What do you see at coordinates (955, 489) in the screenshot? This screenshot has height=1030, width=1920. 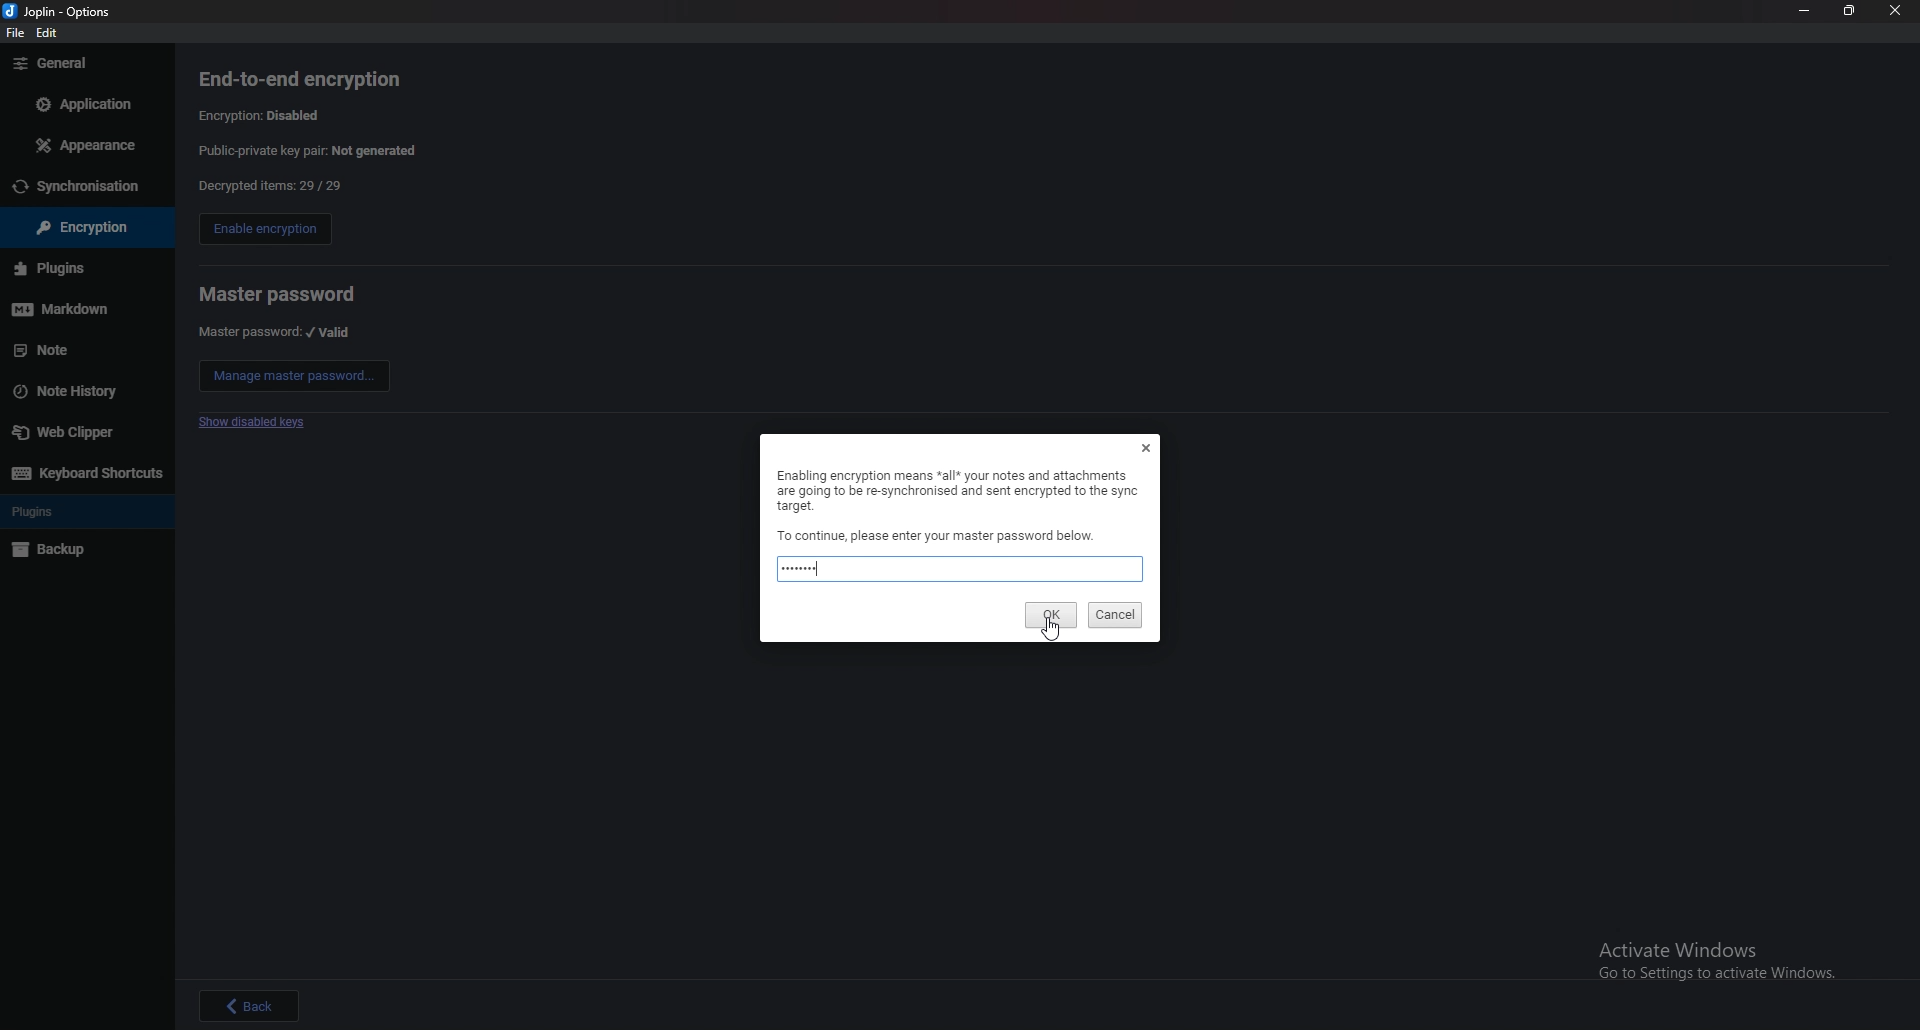 I see `` at bounding box center [955, 489].